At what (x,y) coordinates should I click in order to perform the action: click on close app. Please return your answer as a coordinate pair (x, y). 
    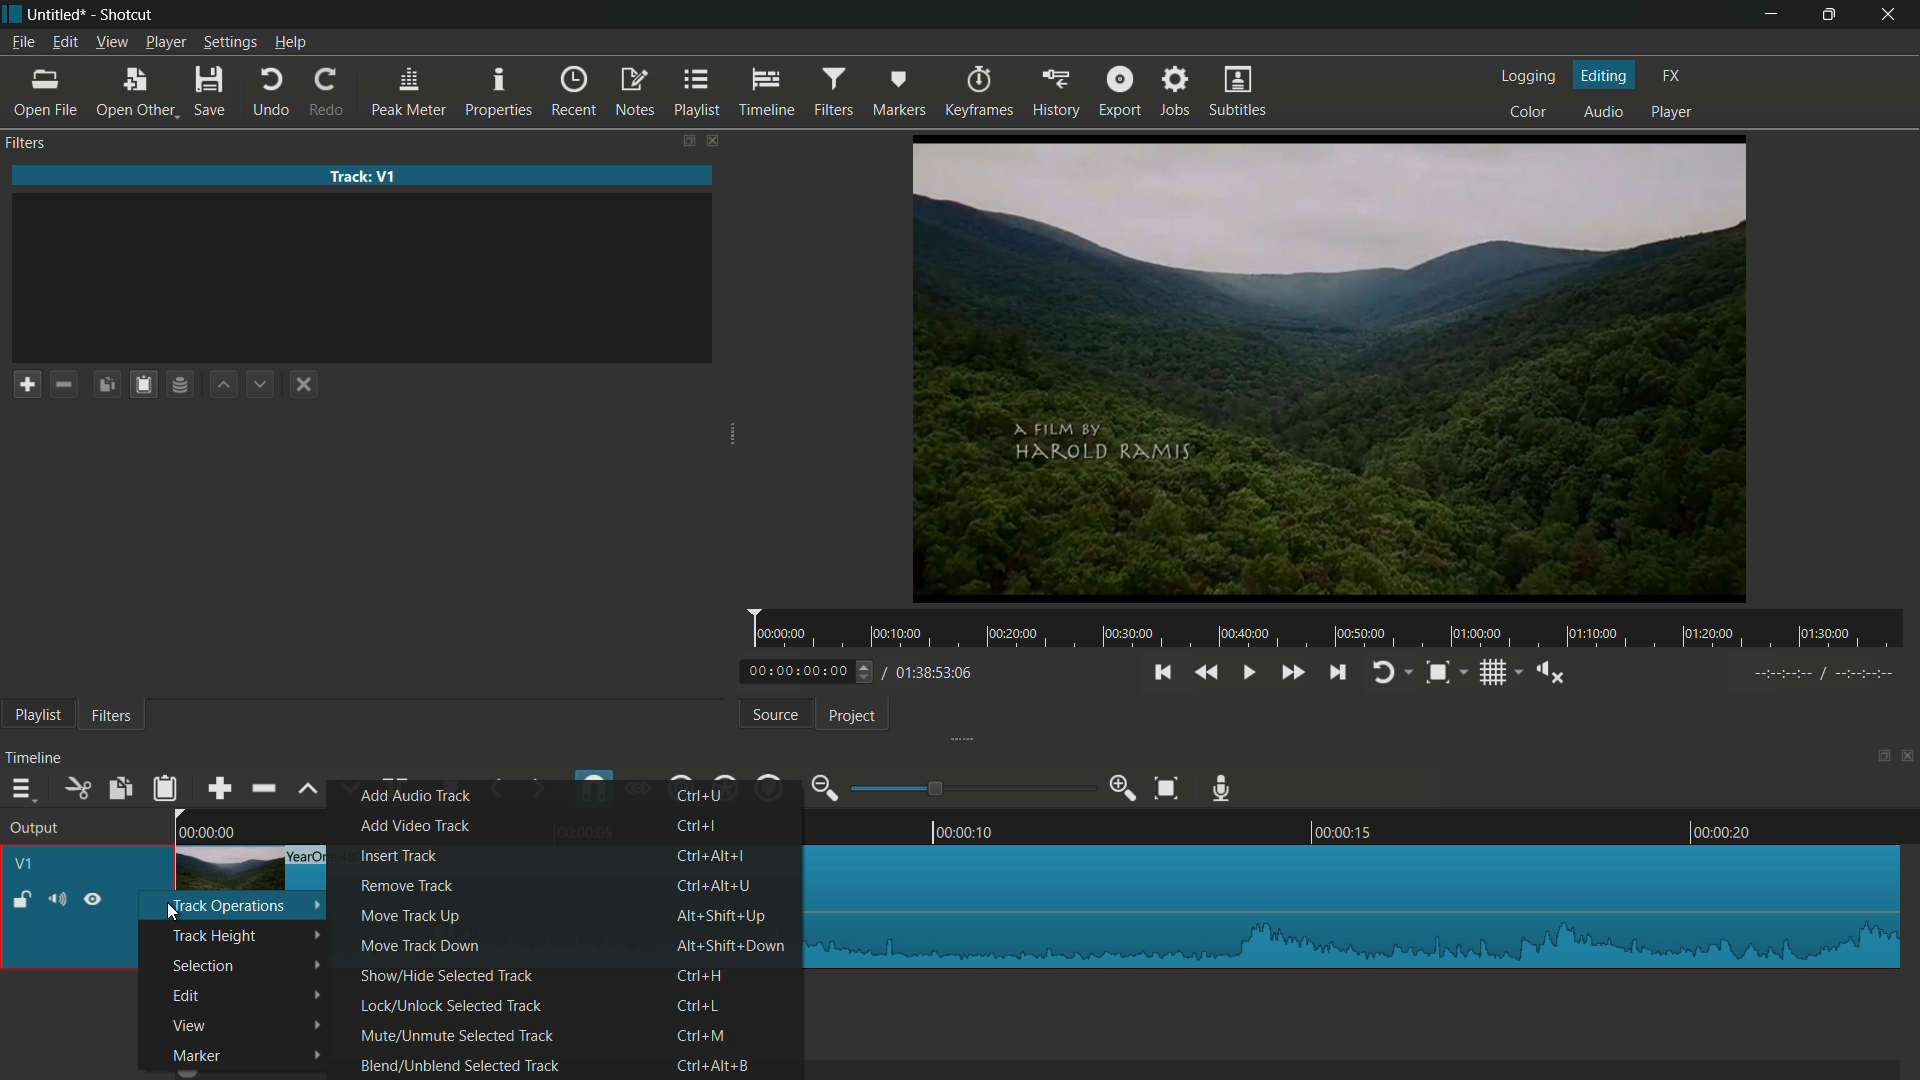
    Looking at the image, I should click on (1891, 15).